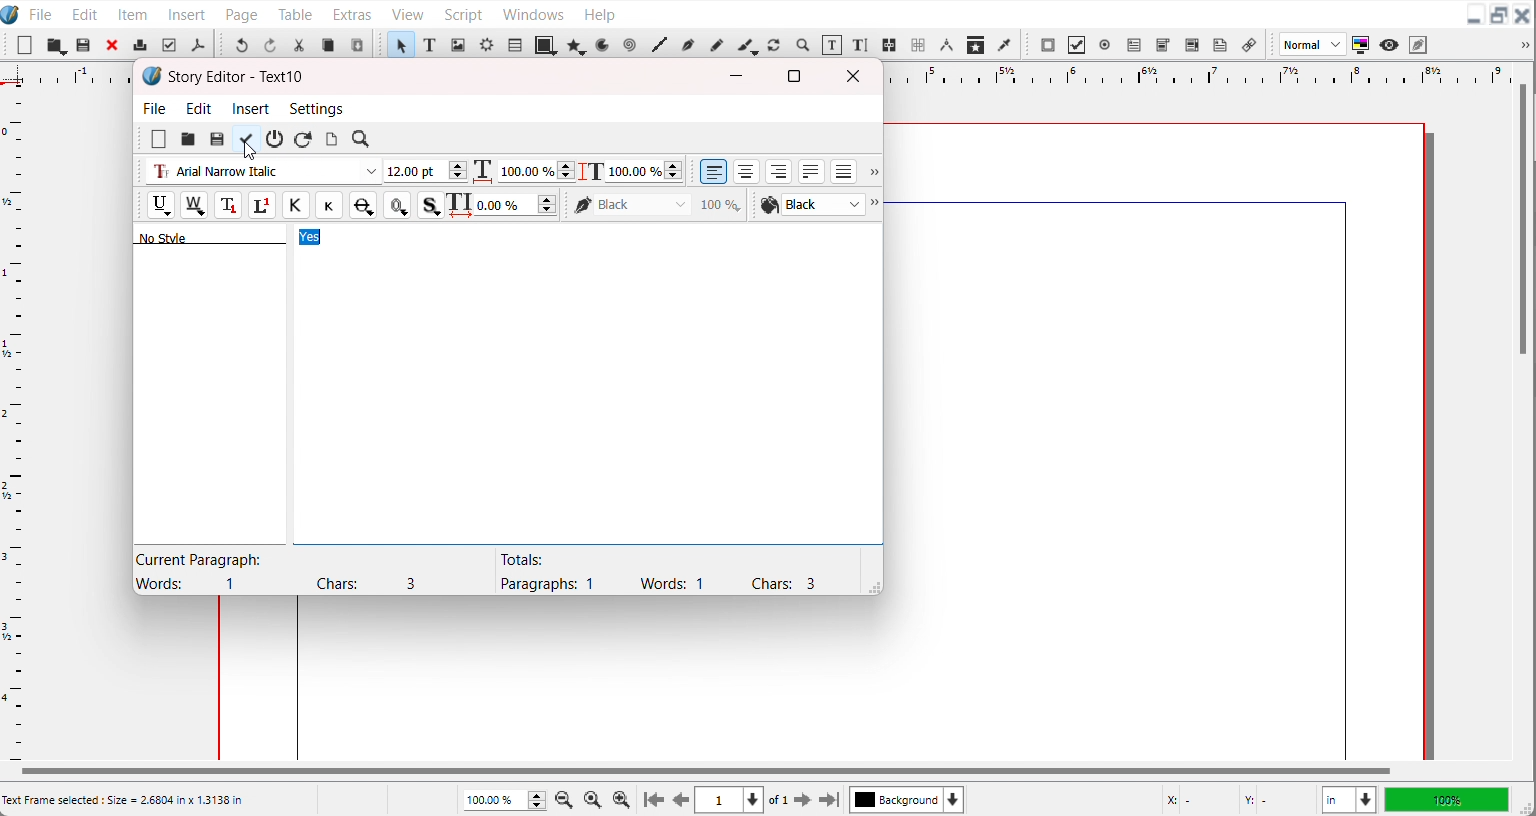 This screenshot has width=1536, height=816. What do you see at coordinates (1192, 74) in the screenshot?
I see `Horizontal scale` at bounding box center [1192, 74].